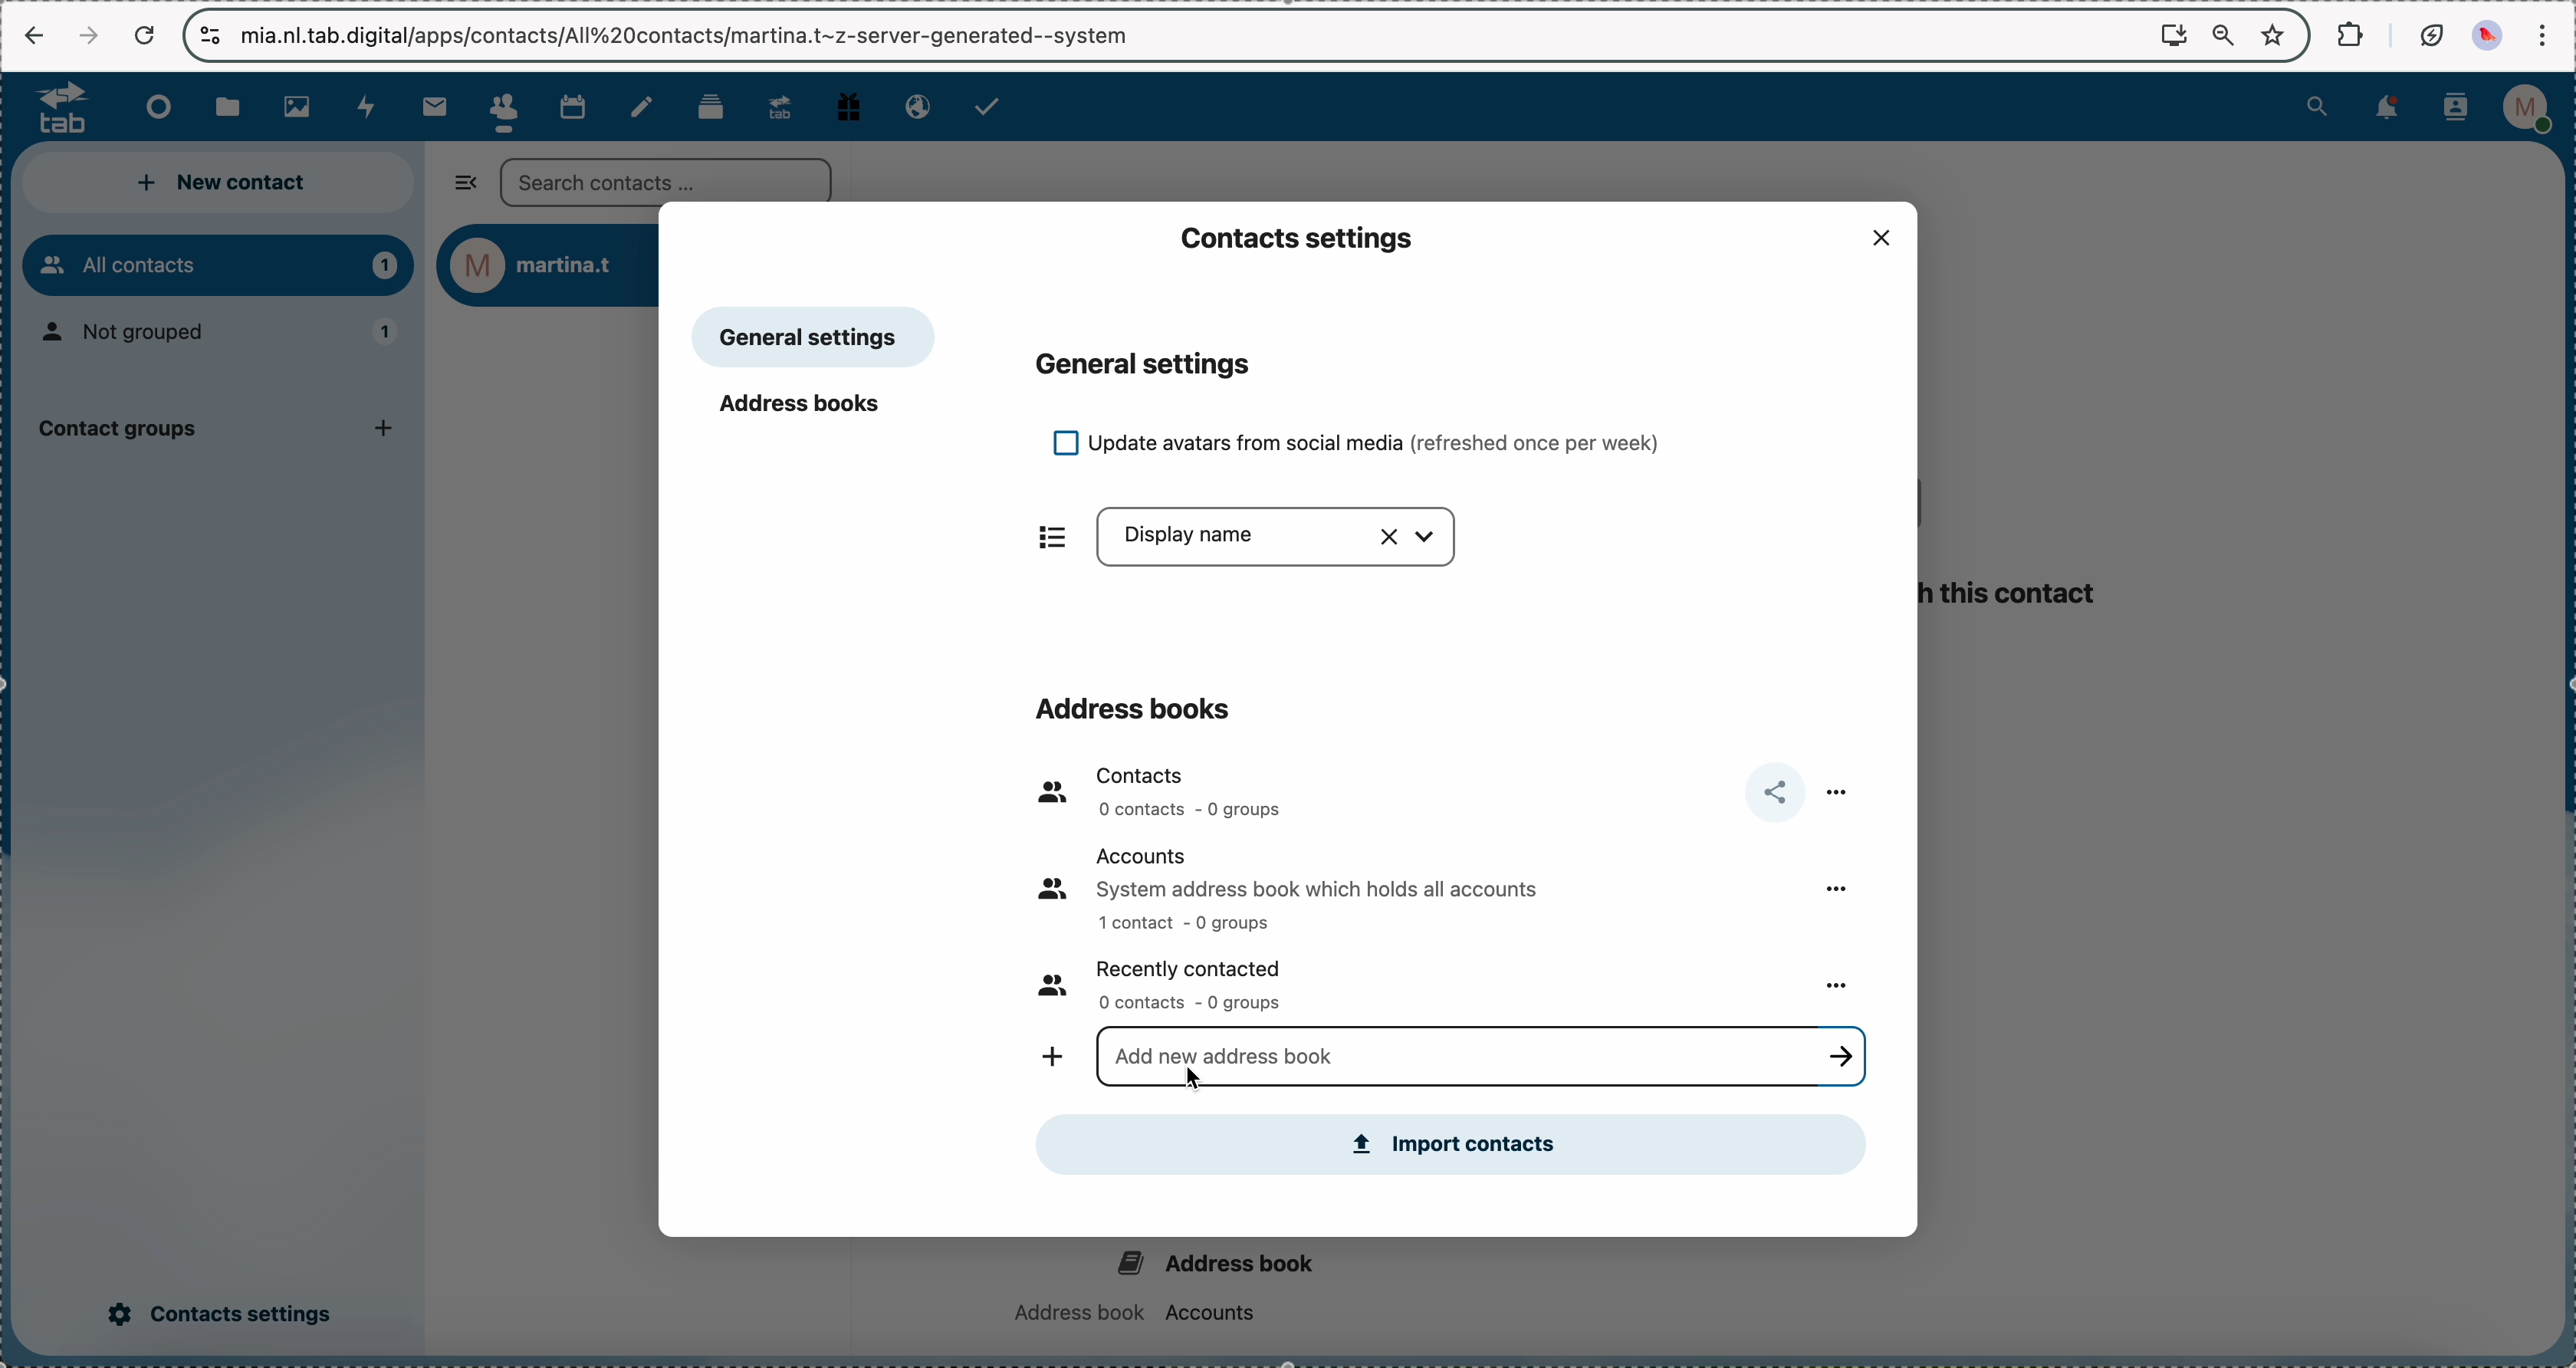 The height and width of the screenshot is (1368, 2576). I want to click on mail, so click(433, 107).